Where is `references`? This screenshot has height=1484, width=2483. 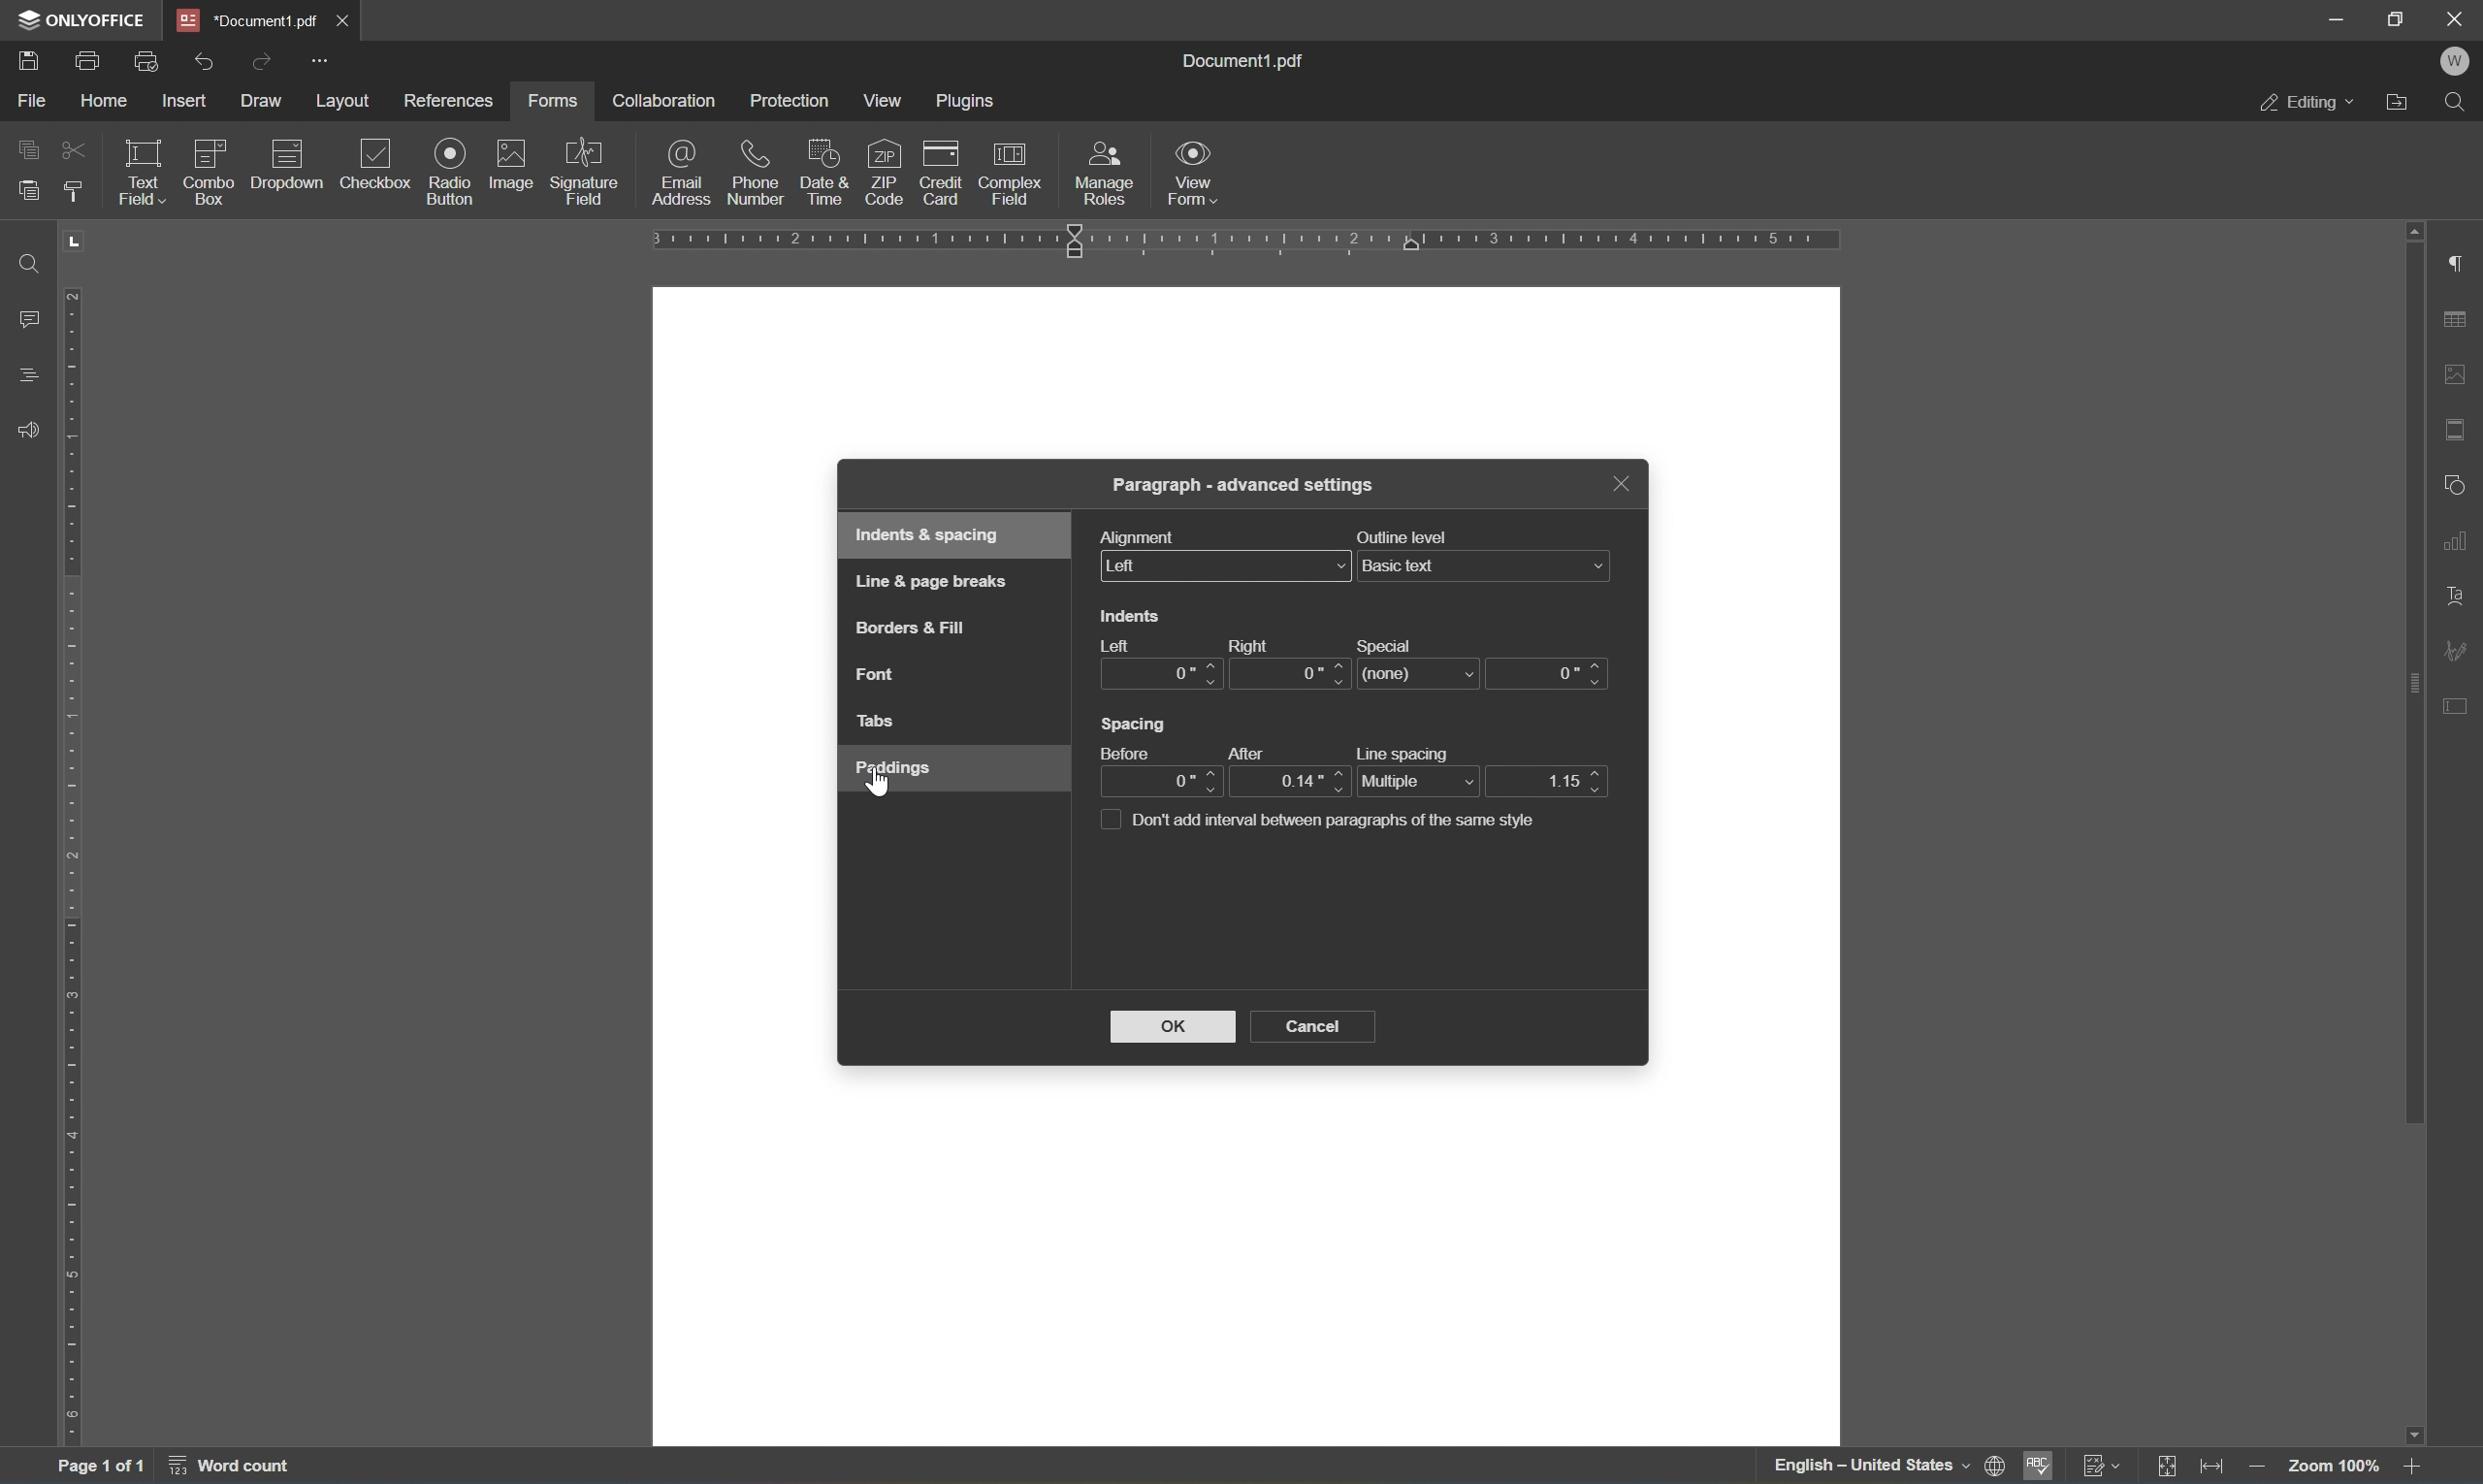 references is located at coordinates (447, 102).